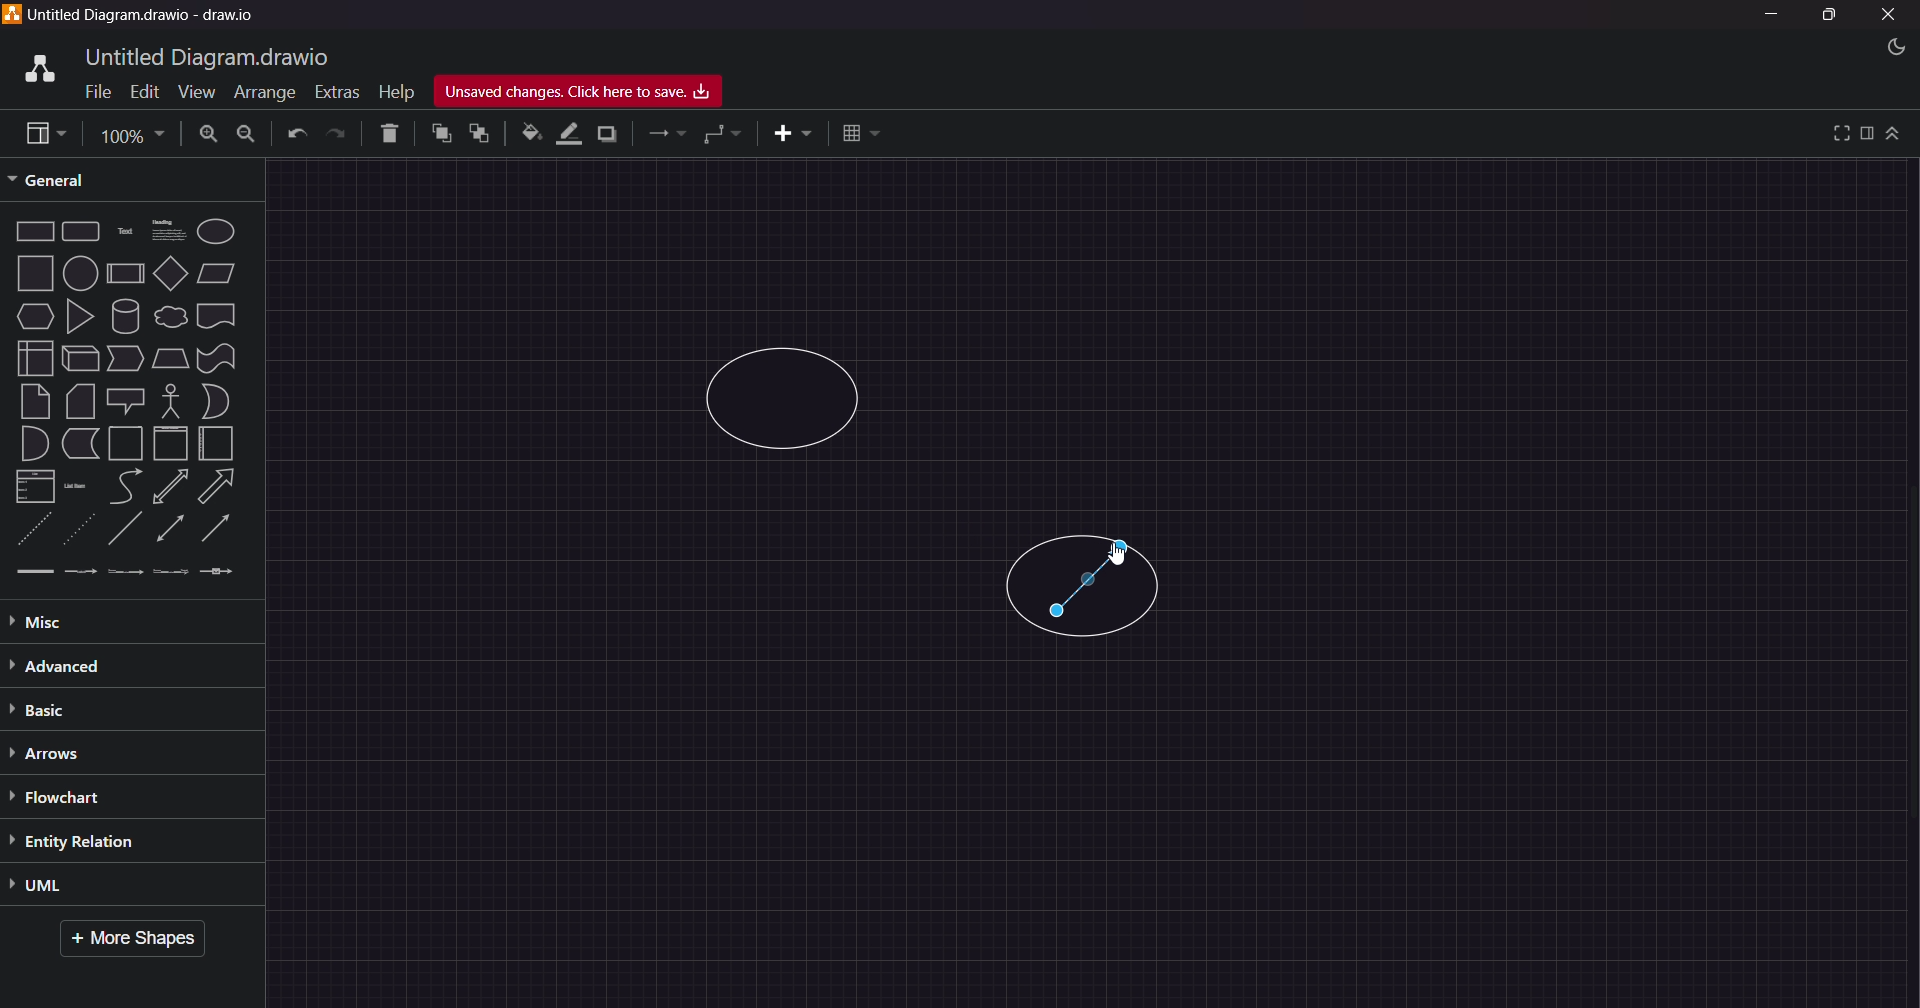 The height and width of the screenshot is (1008, 1920). What do you see at coordinates (439, 134) in the screenshot?
I see `to front` at bounding box center [439, 134].